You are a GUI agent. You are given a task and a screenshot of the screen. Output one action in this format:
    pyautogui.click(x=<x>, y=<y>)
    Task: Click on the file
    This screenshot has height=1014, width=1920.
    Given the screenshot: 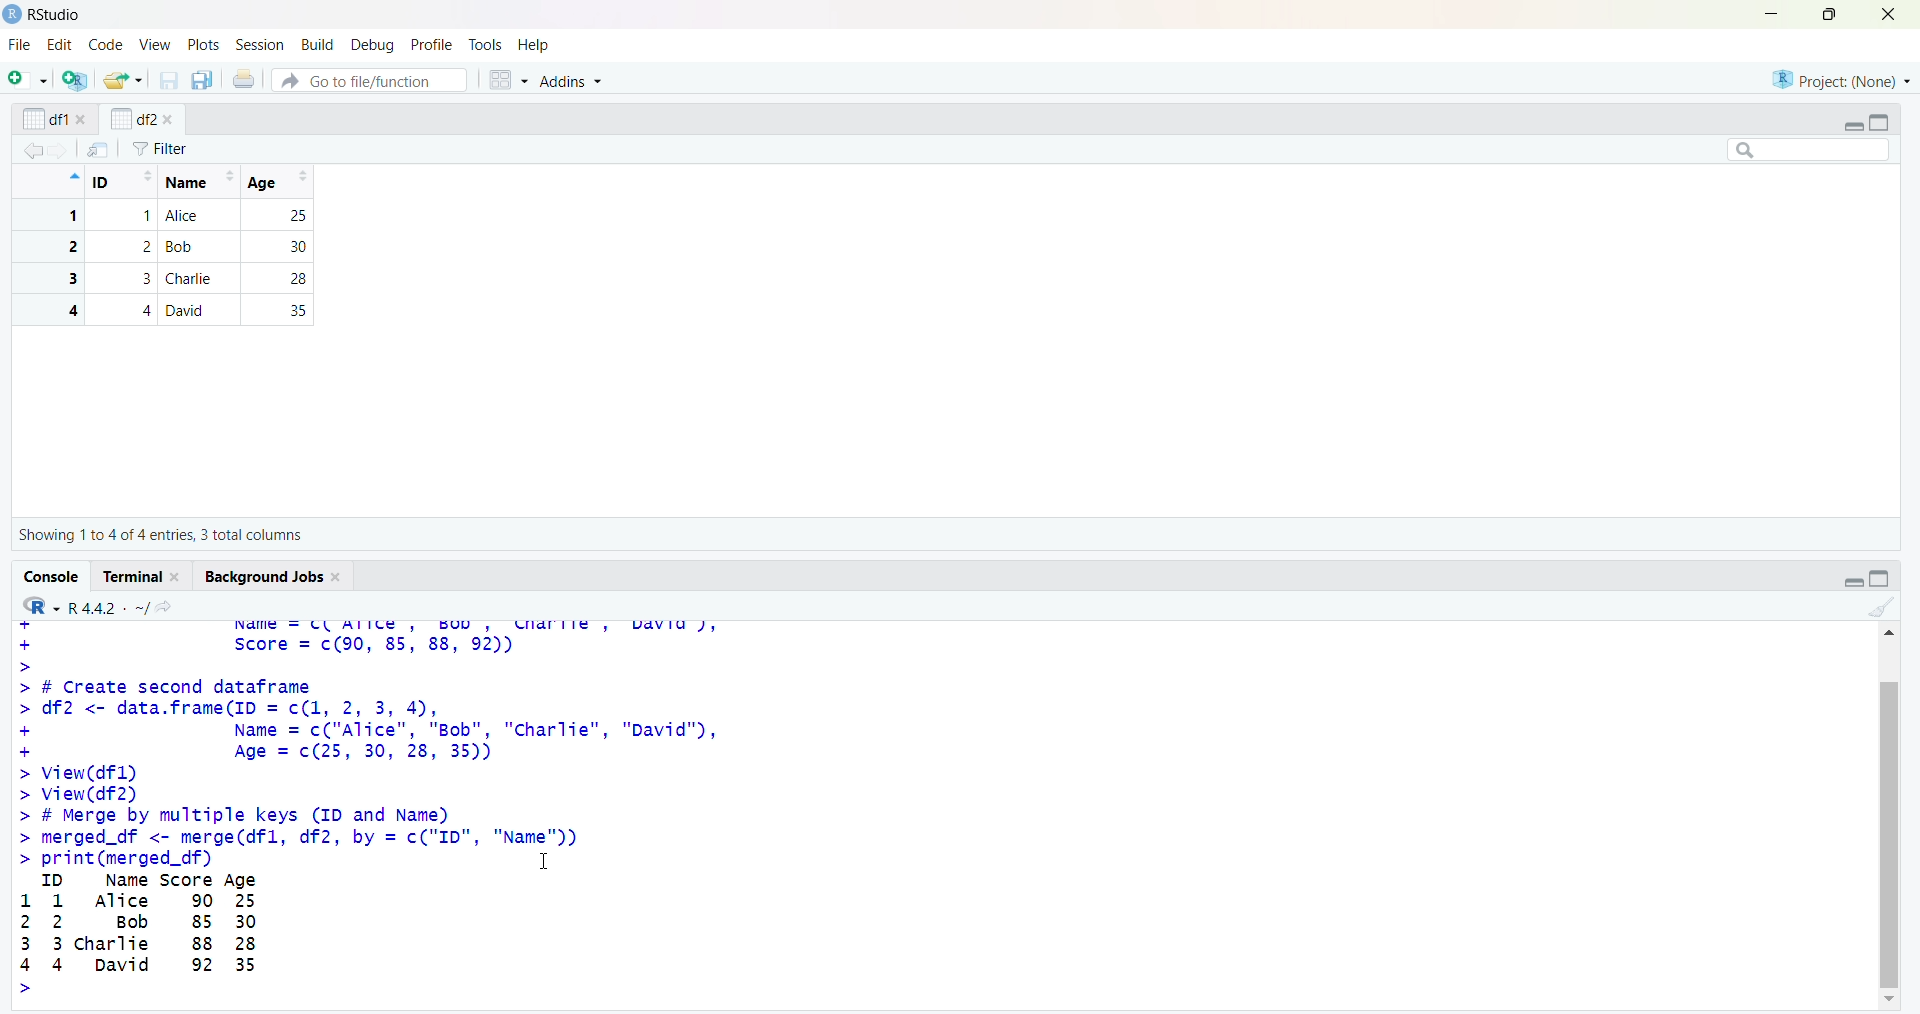 What is the action you would take?
    pyautogui.click(x=22, y=44)
    